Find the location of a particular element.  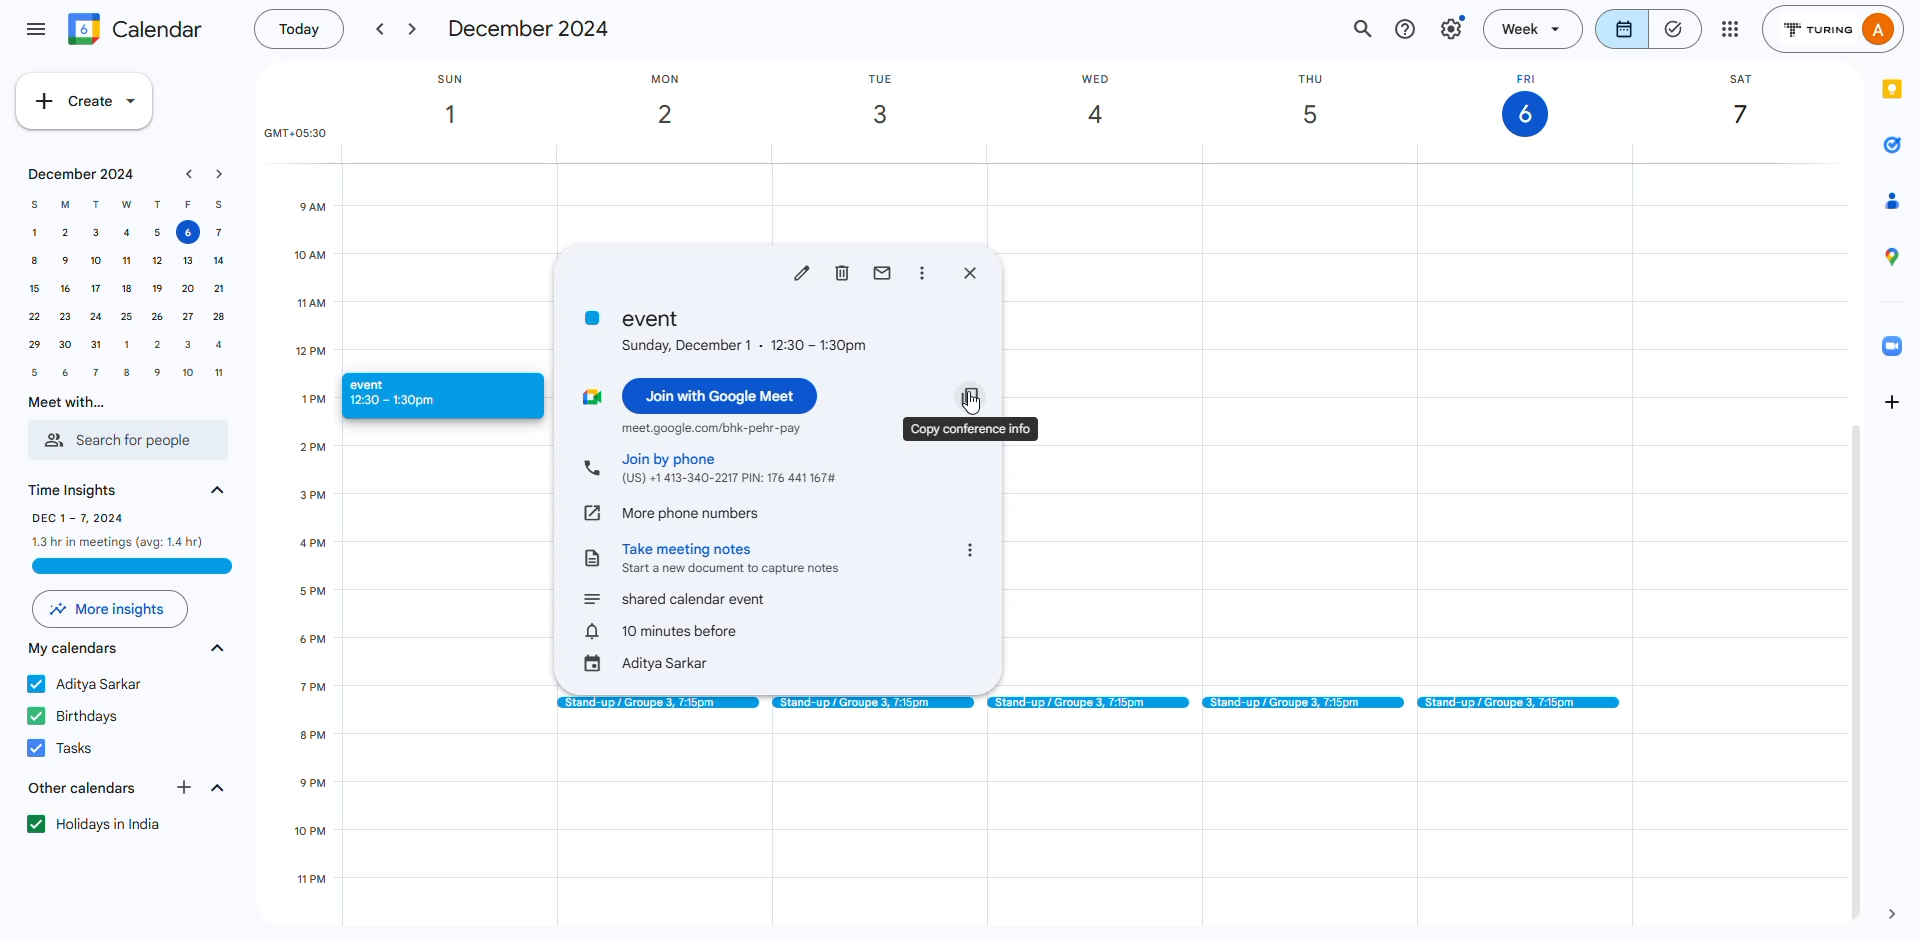

meet is located at coordinates (711, 428).